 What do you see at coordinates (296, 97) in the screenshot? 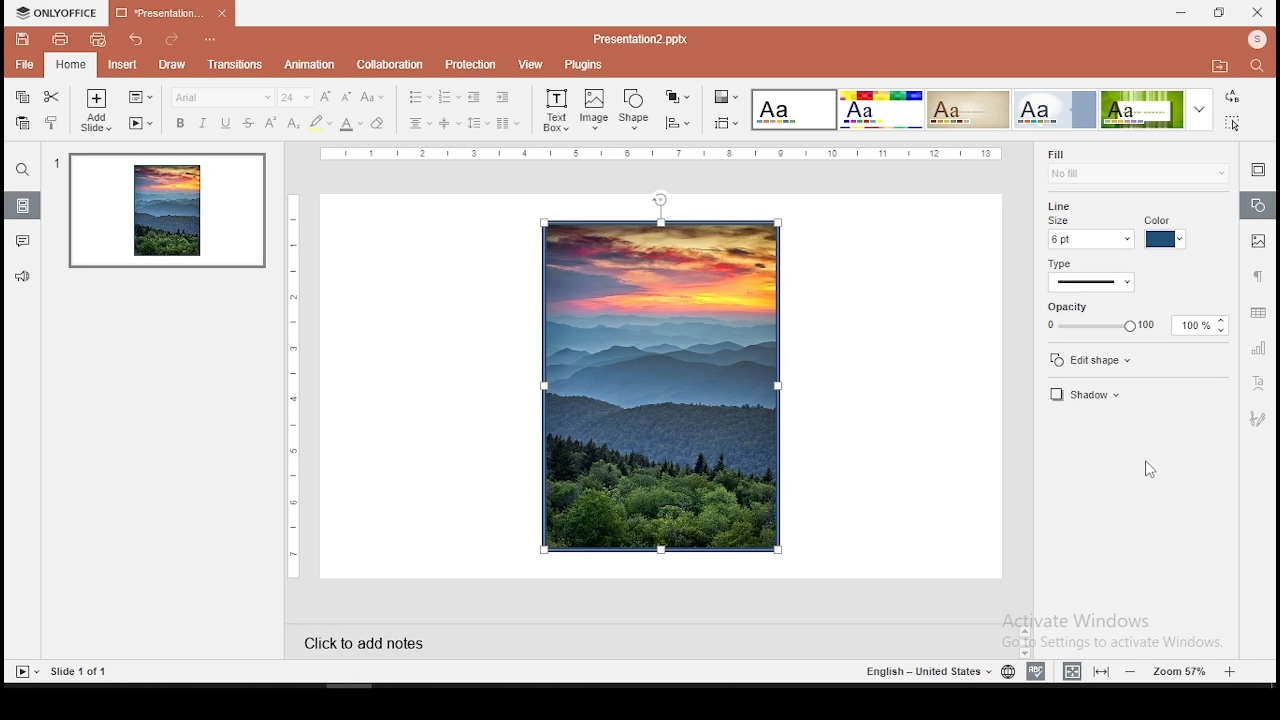
I see `font size` at bounding box center [296, 97].